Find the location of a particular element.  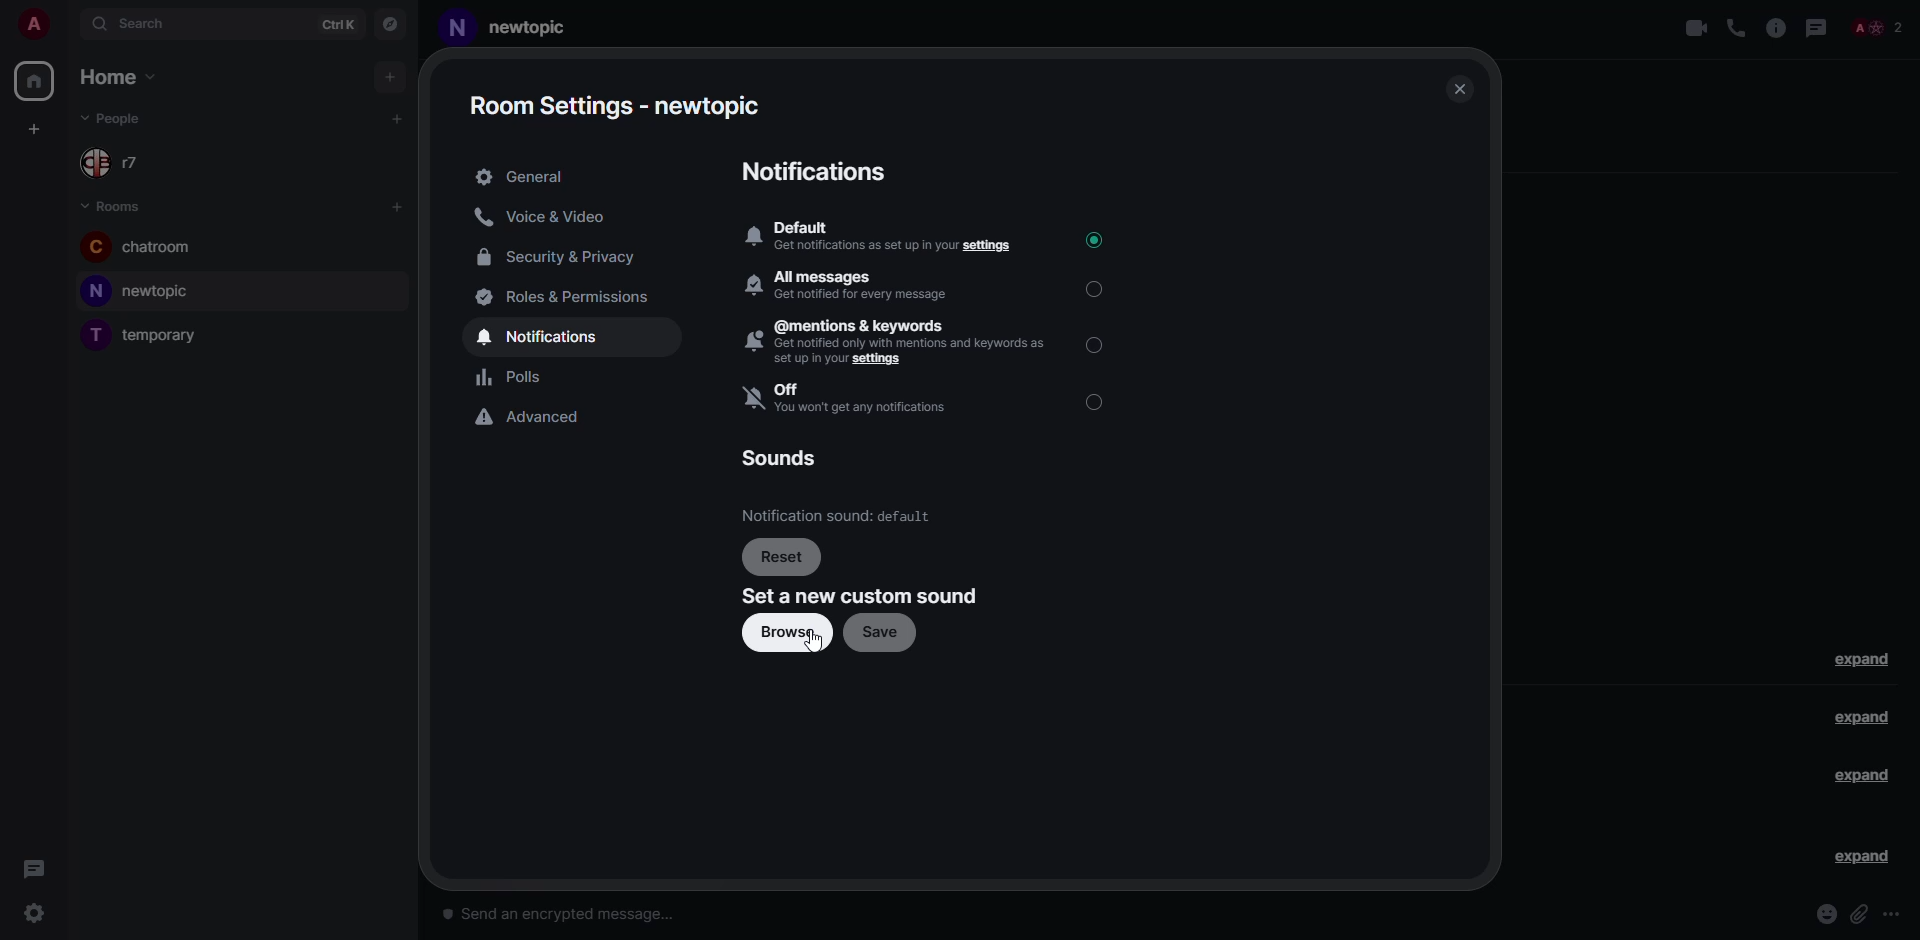

general is located at coordinates (525, 177).